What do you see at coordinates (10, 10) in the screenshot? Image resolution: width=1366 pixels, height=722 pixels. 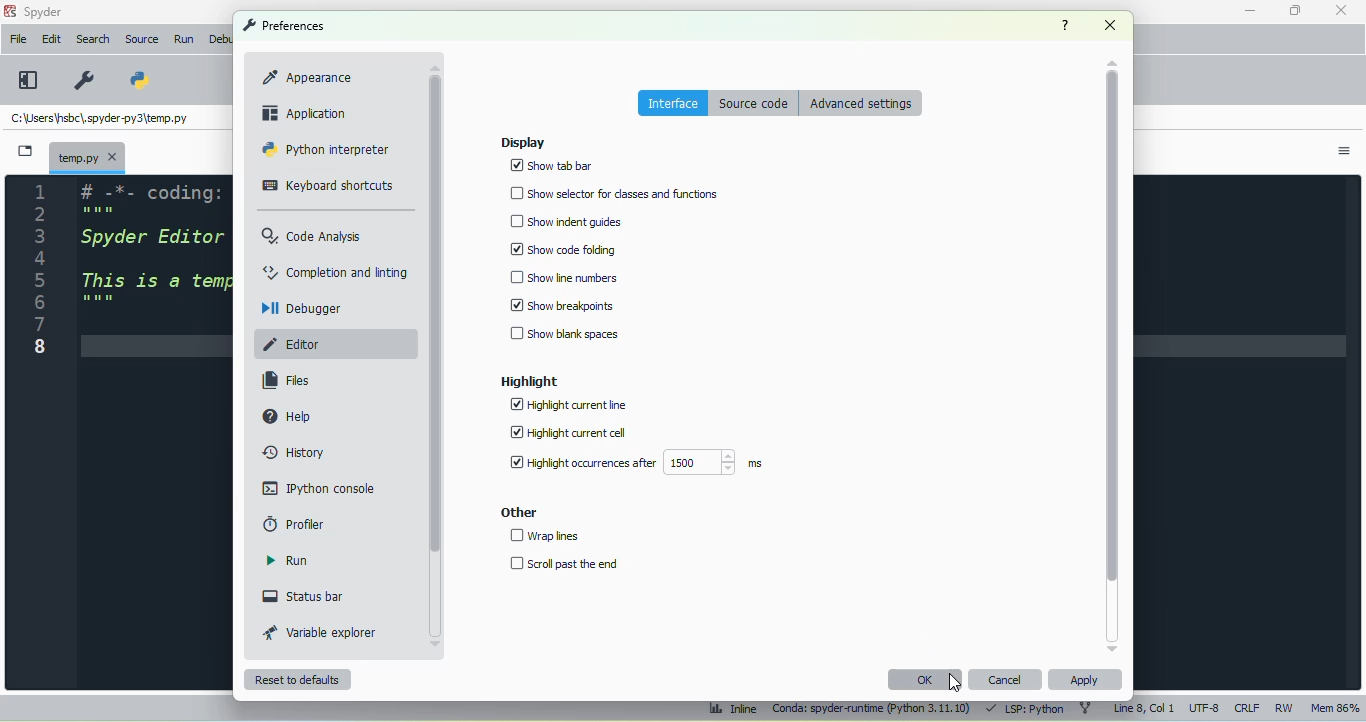 I see `logo` at bounding box center [10, 10].